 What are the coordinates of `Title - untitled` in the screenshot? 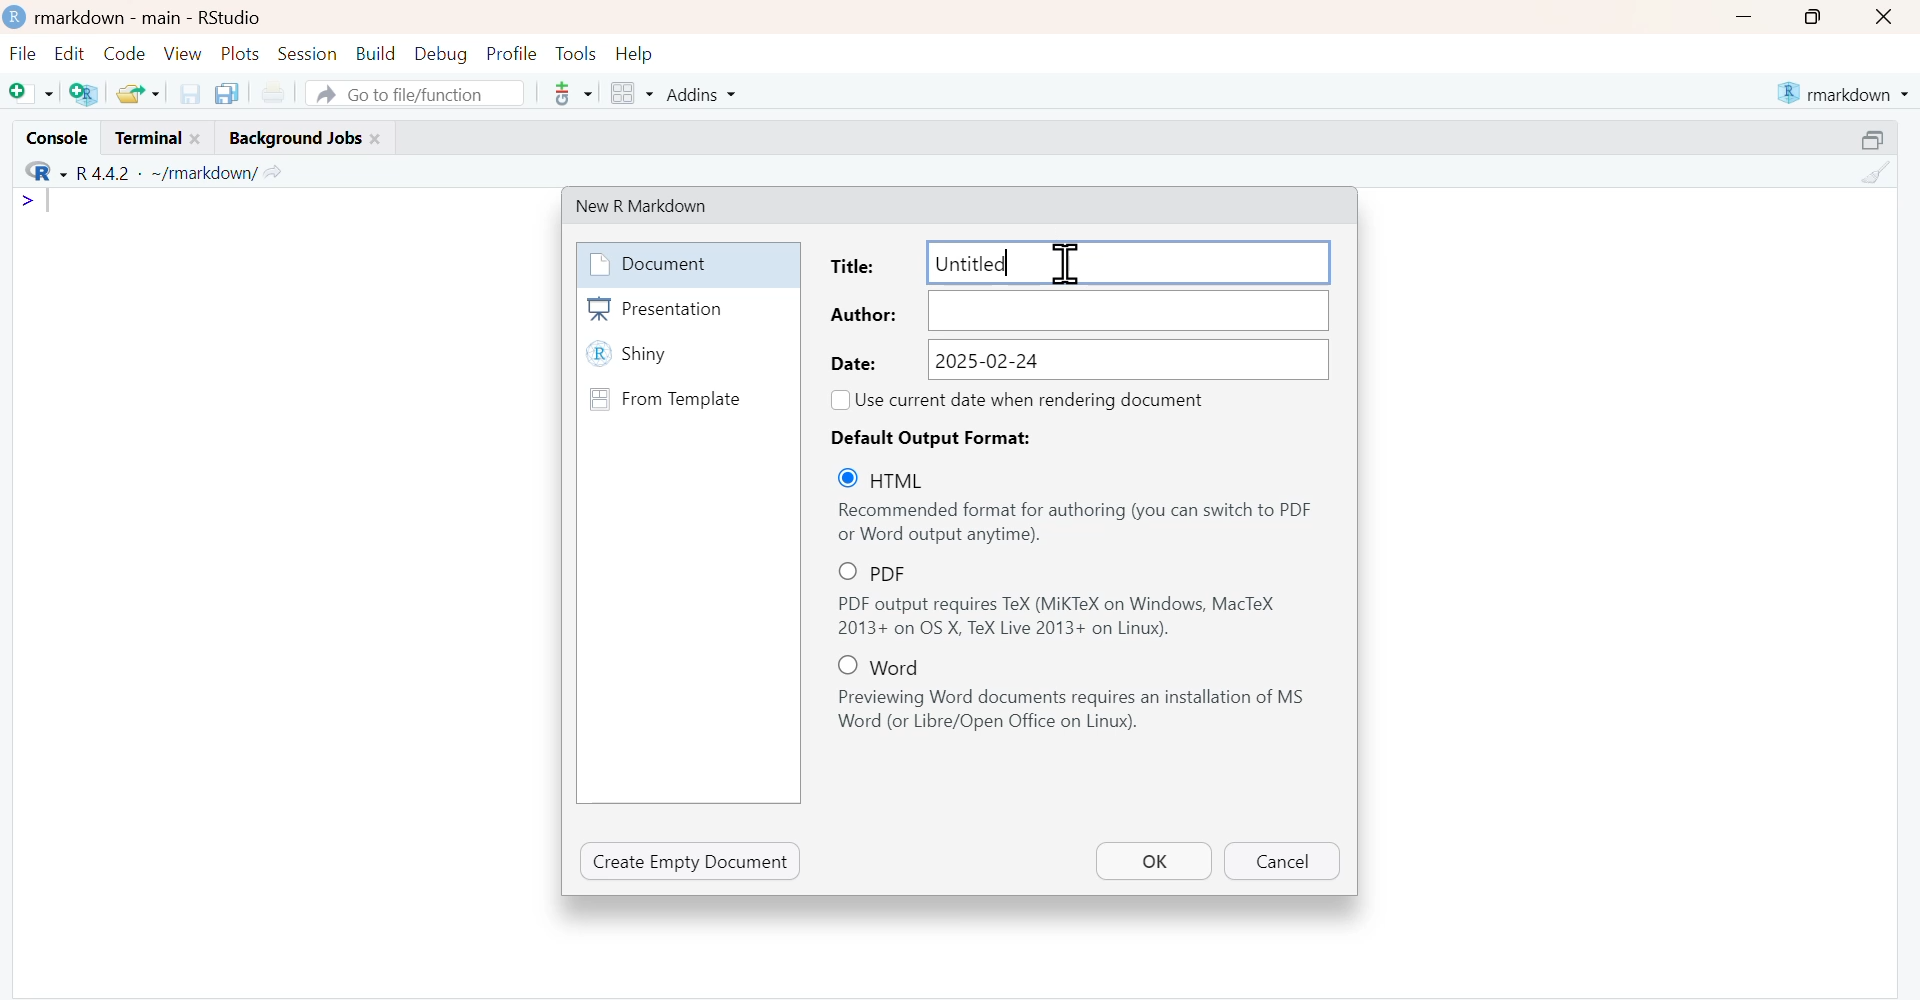 It's located at (1076, 261).